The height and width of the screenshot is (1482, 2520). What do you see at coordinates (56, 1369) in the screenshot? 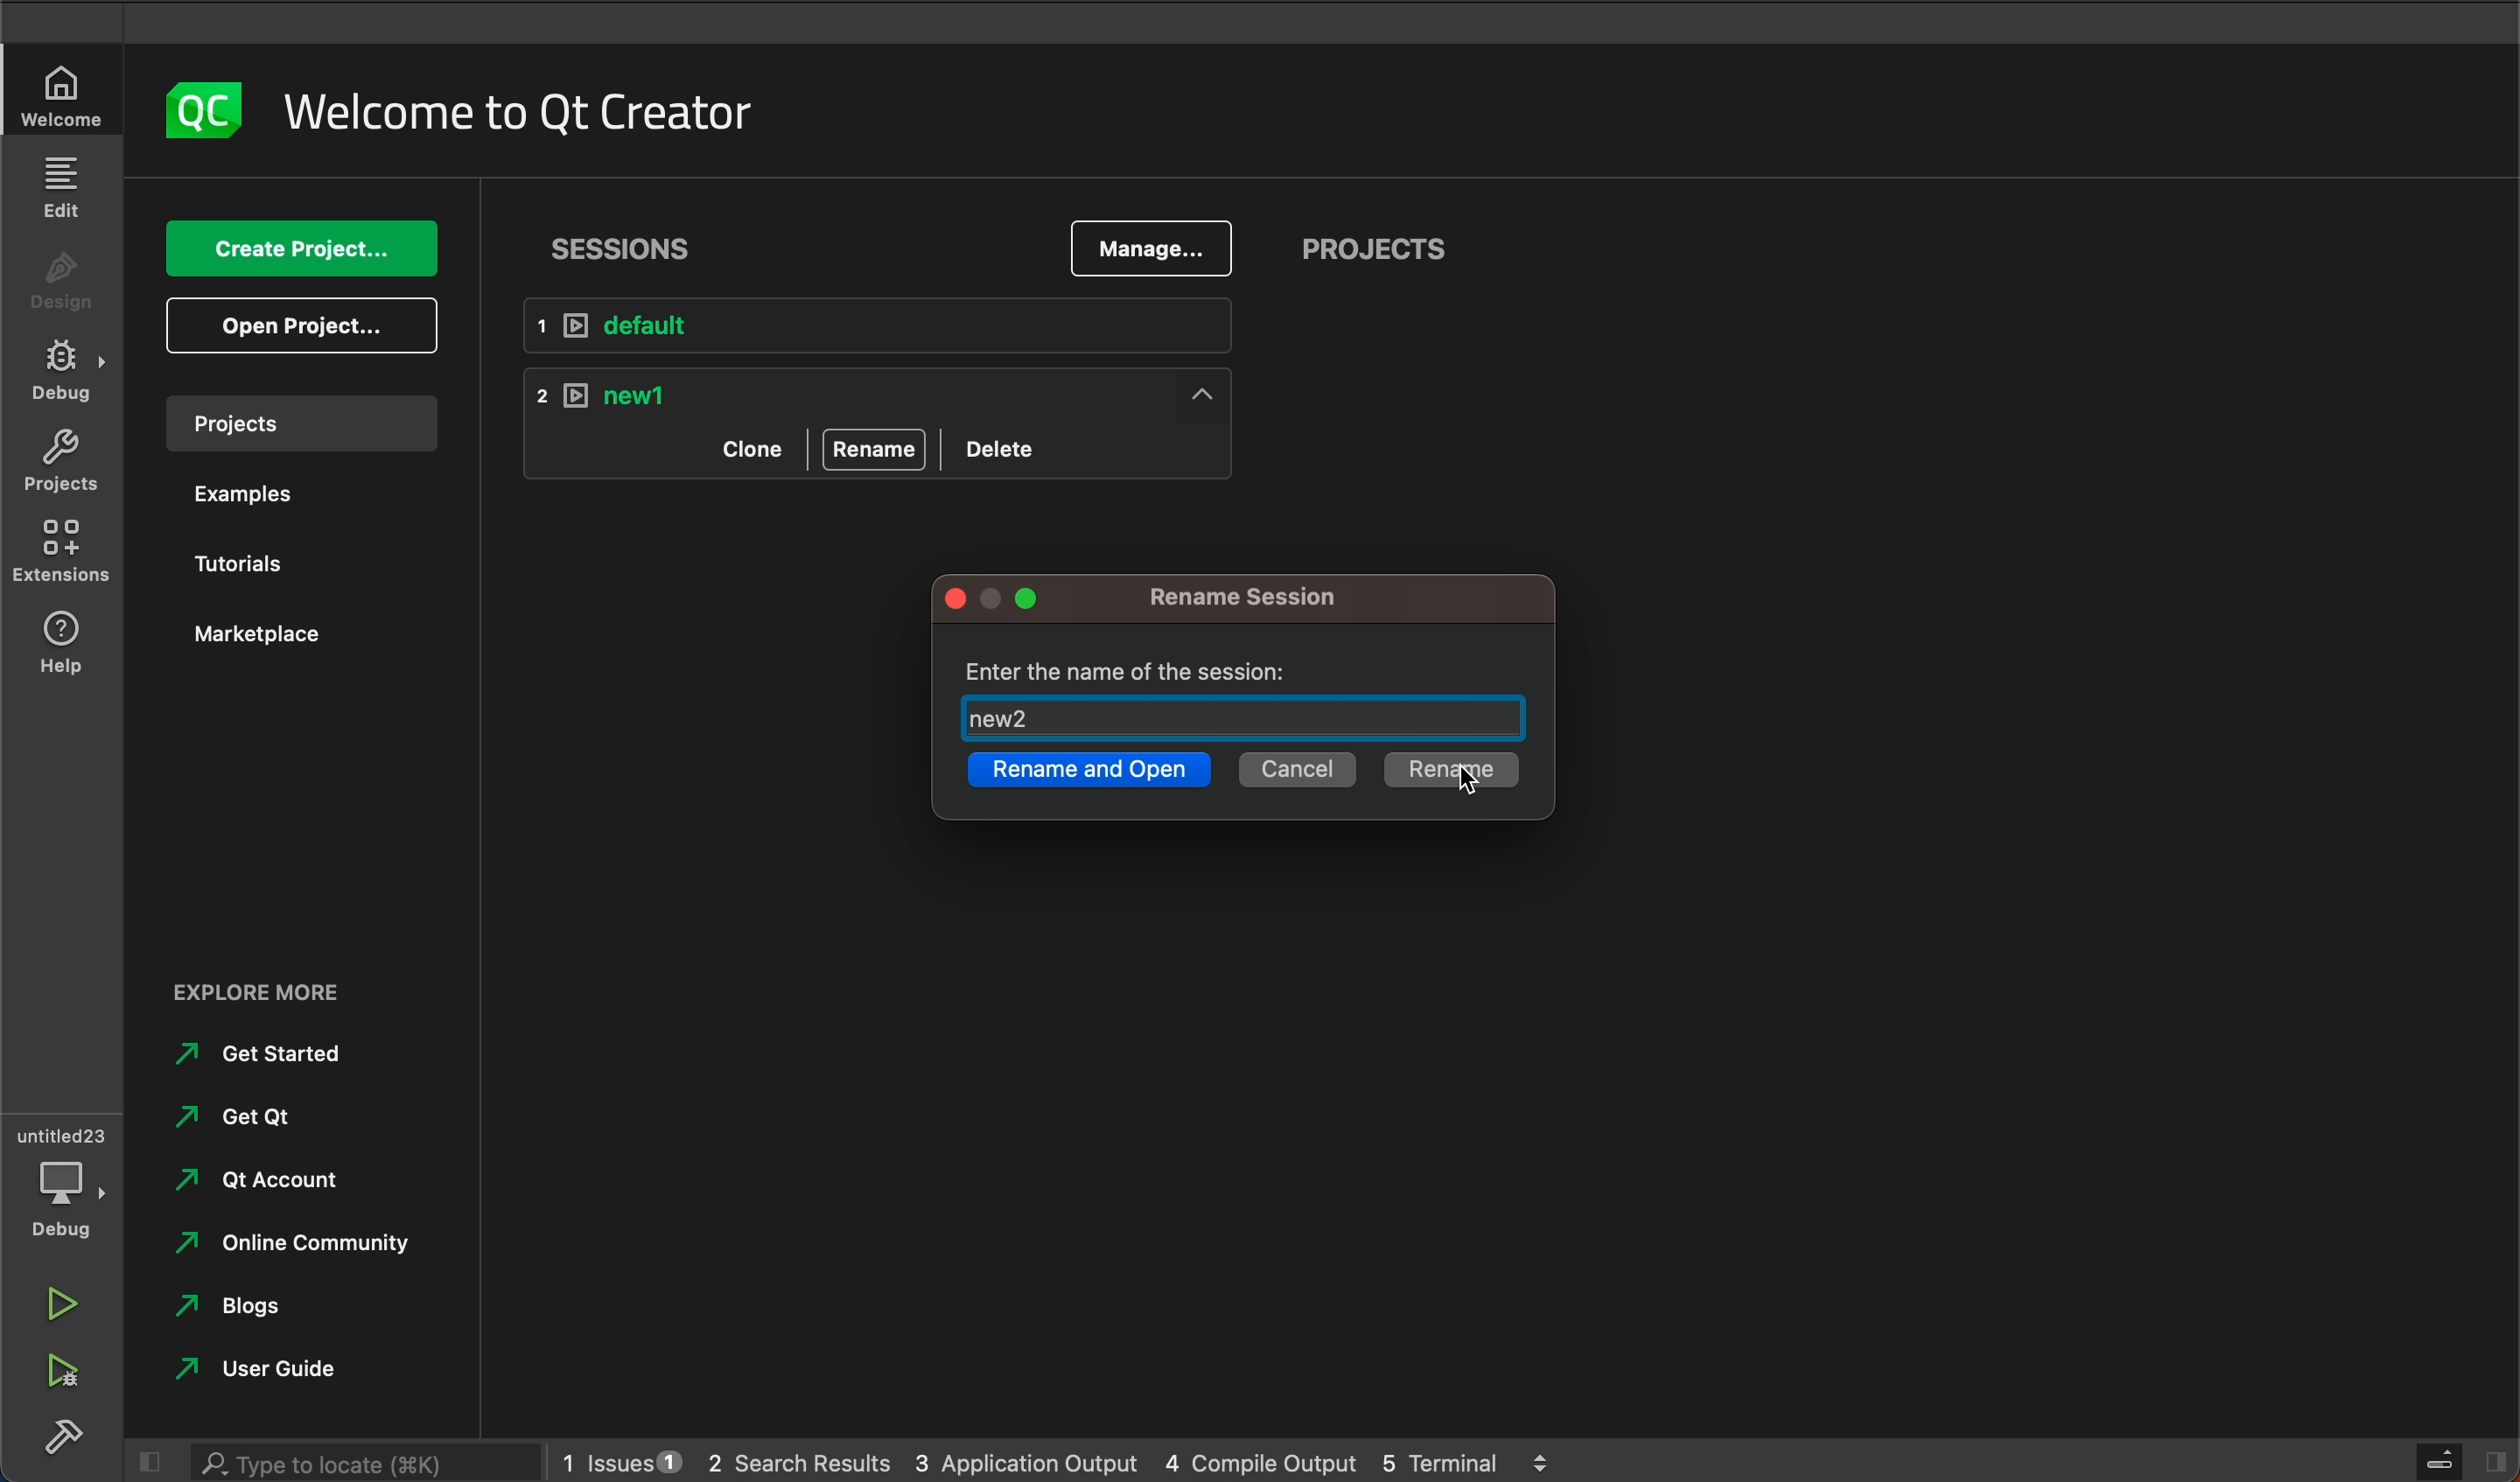
I see `run debug` at bounding box center [56, 1369].